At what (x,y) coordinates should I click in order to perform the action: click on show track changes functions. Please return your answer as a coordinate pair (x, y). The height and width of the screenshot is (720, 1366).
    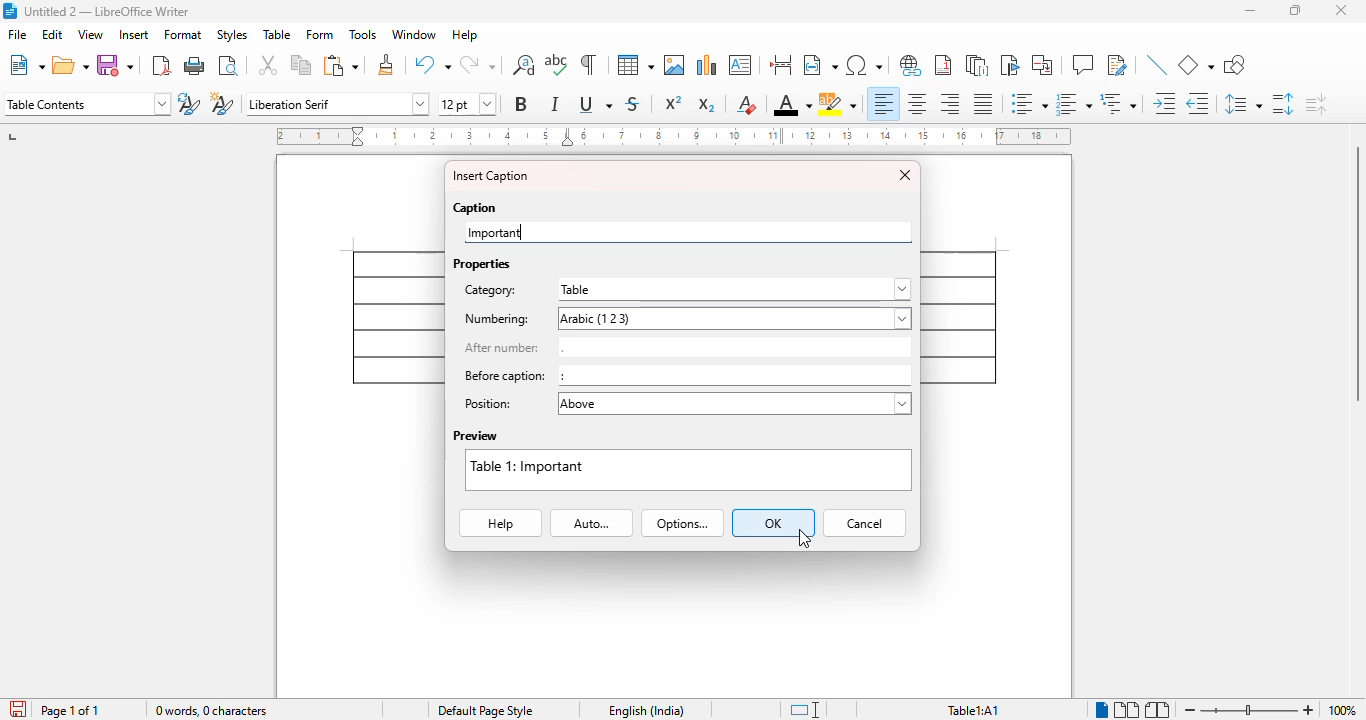
    Looking at the image, I should click on (1118, 64).